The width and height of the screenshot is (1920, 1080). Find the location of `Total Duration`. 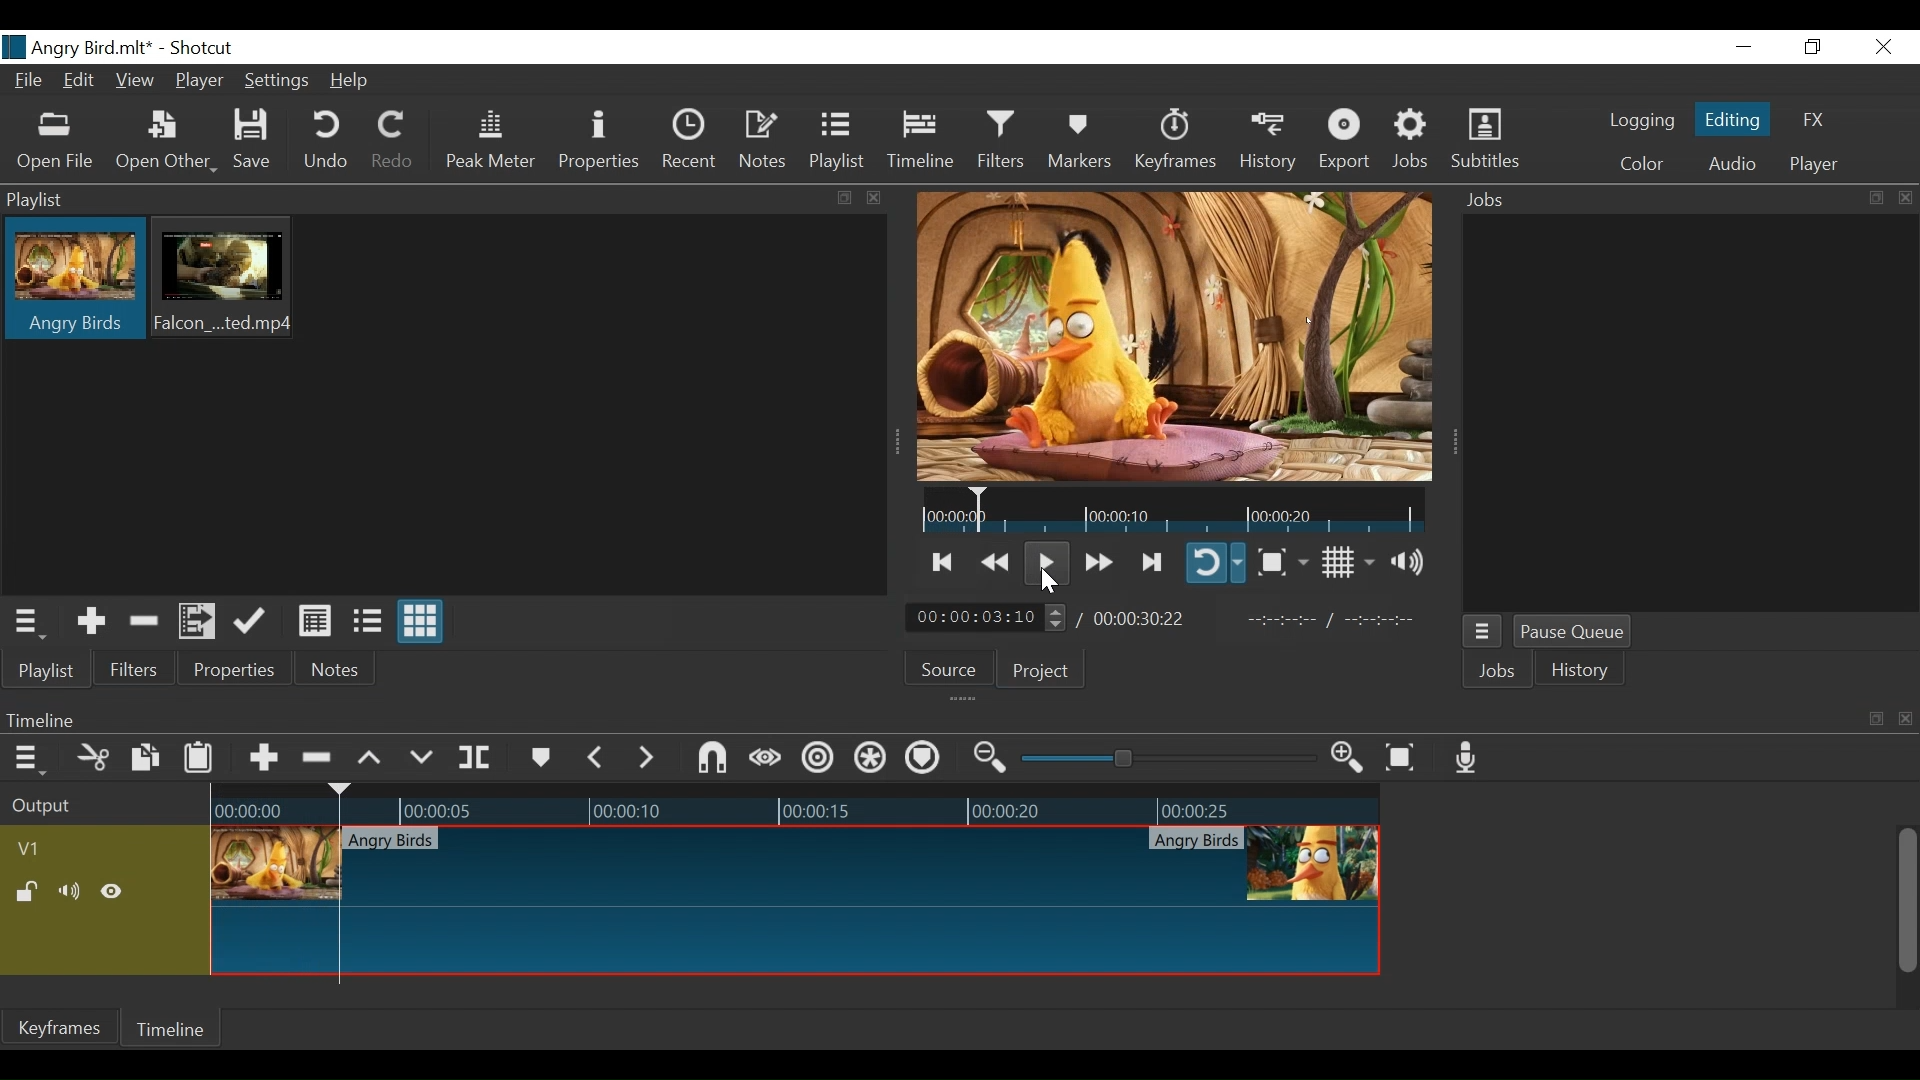

Total Duration is located at coordinates (1147, 619).